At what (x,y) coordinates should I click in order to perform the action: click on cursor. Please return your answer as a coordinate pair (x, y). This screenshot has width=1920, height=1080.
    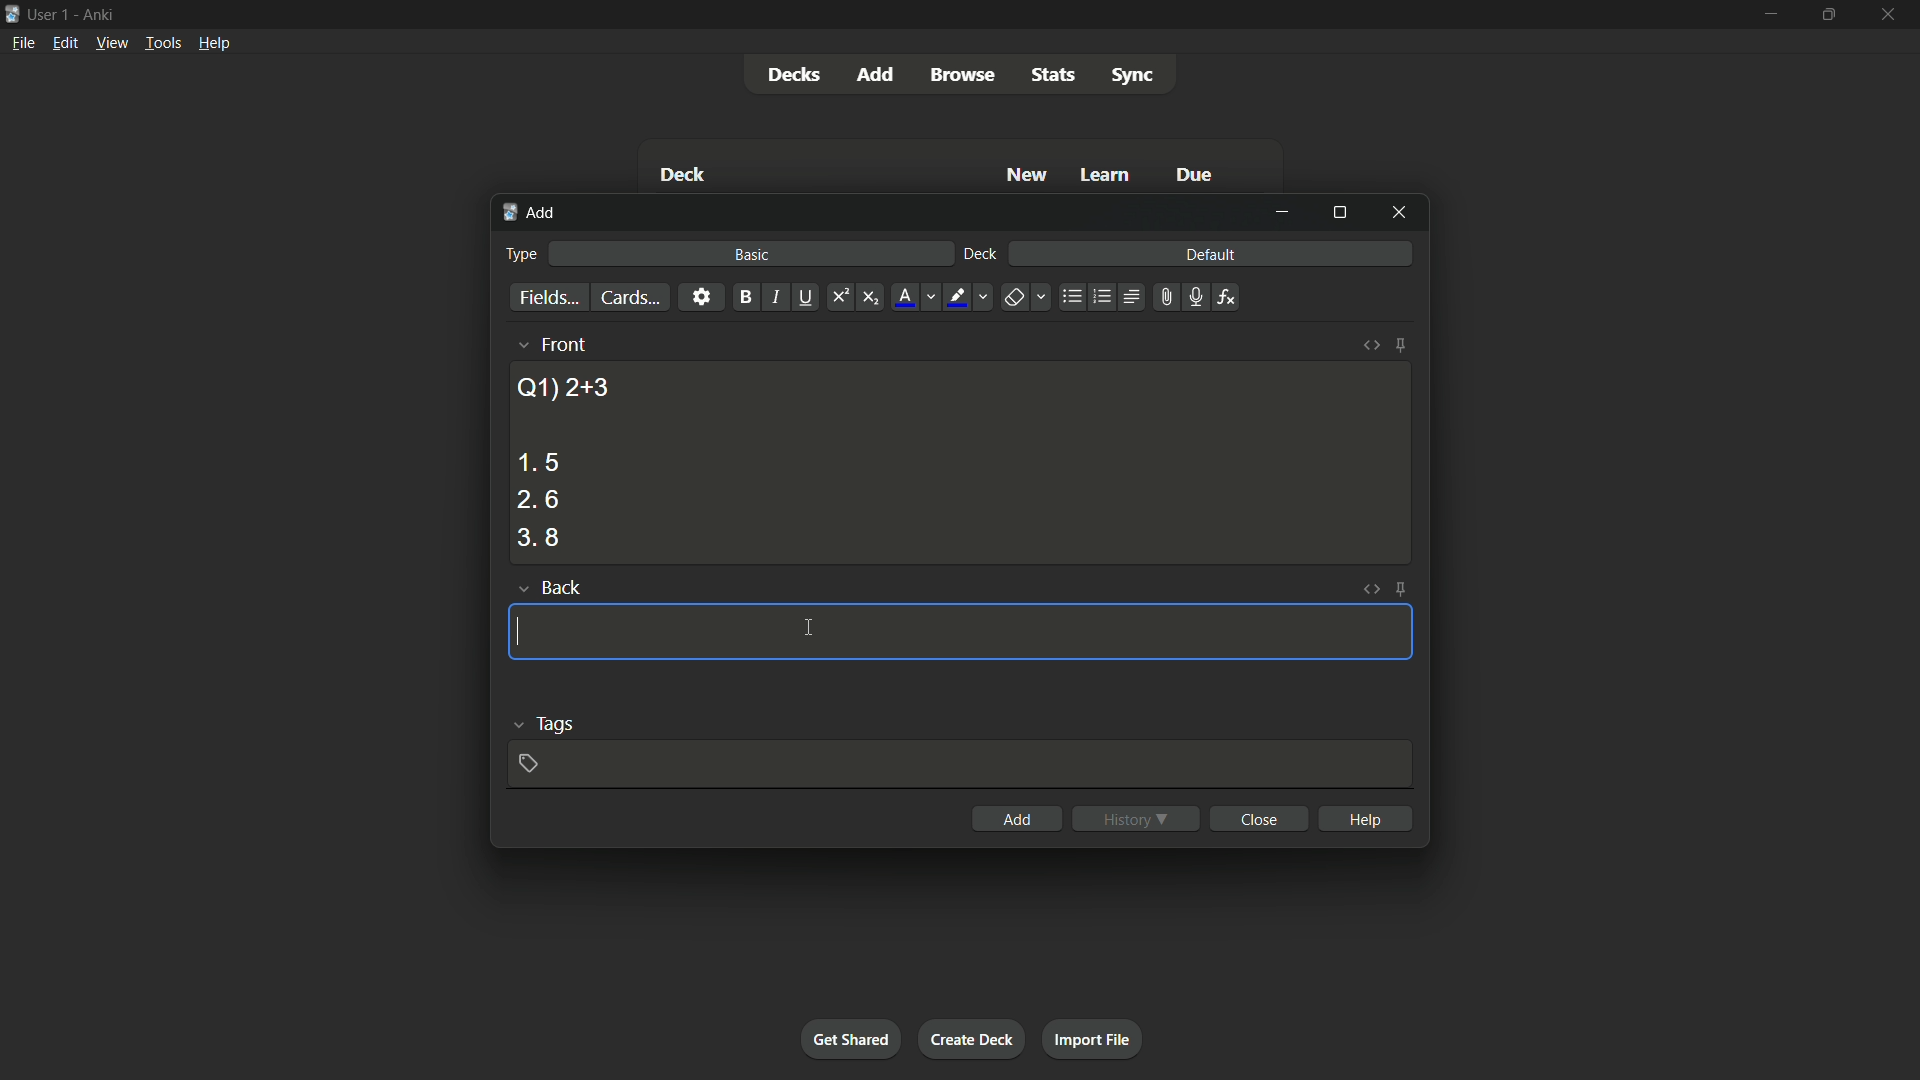
    Looking at the image, I should click on (811, 627).